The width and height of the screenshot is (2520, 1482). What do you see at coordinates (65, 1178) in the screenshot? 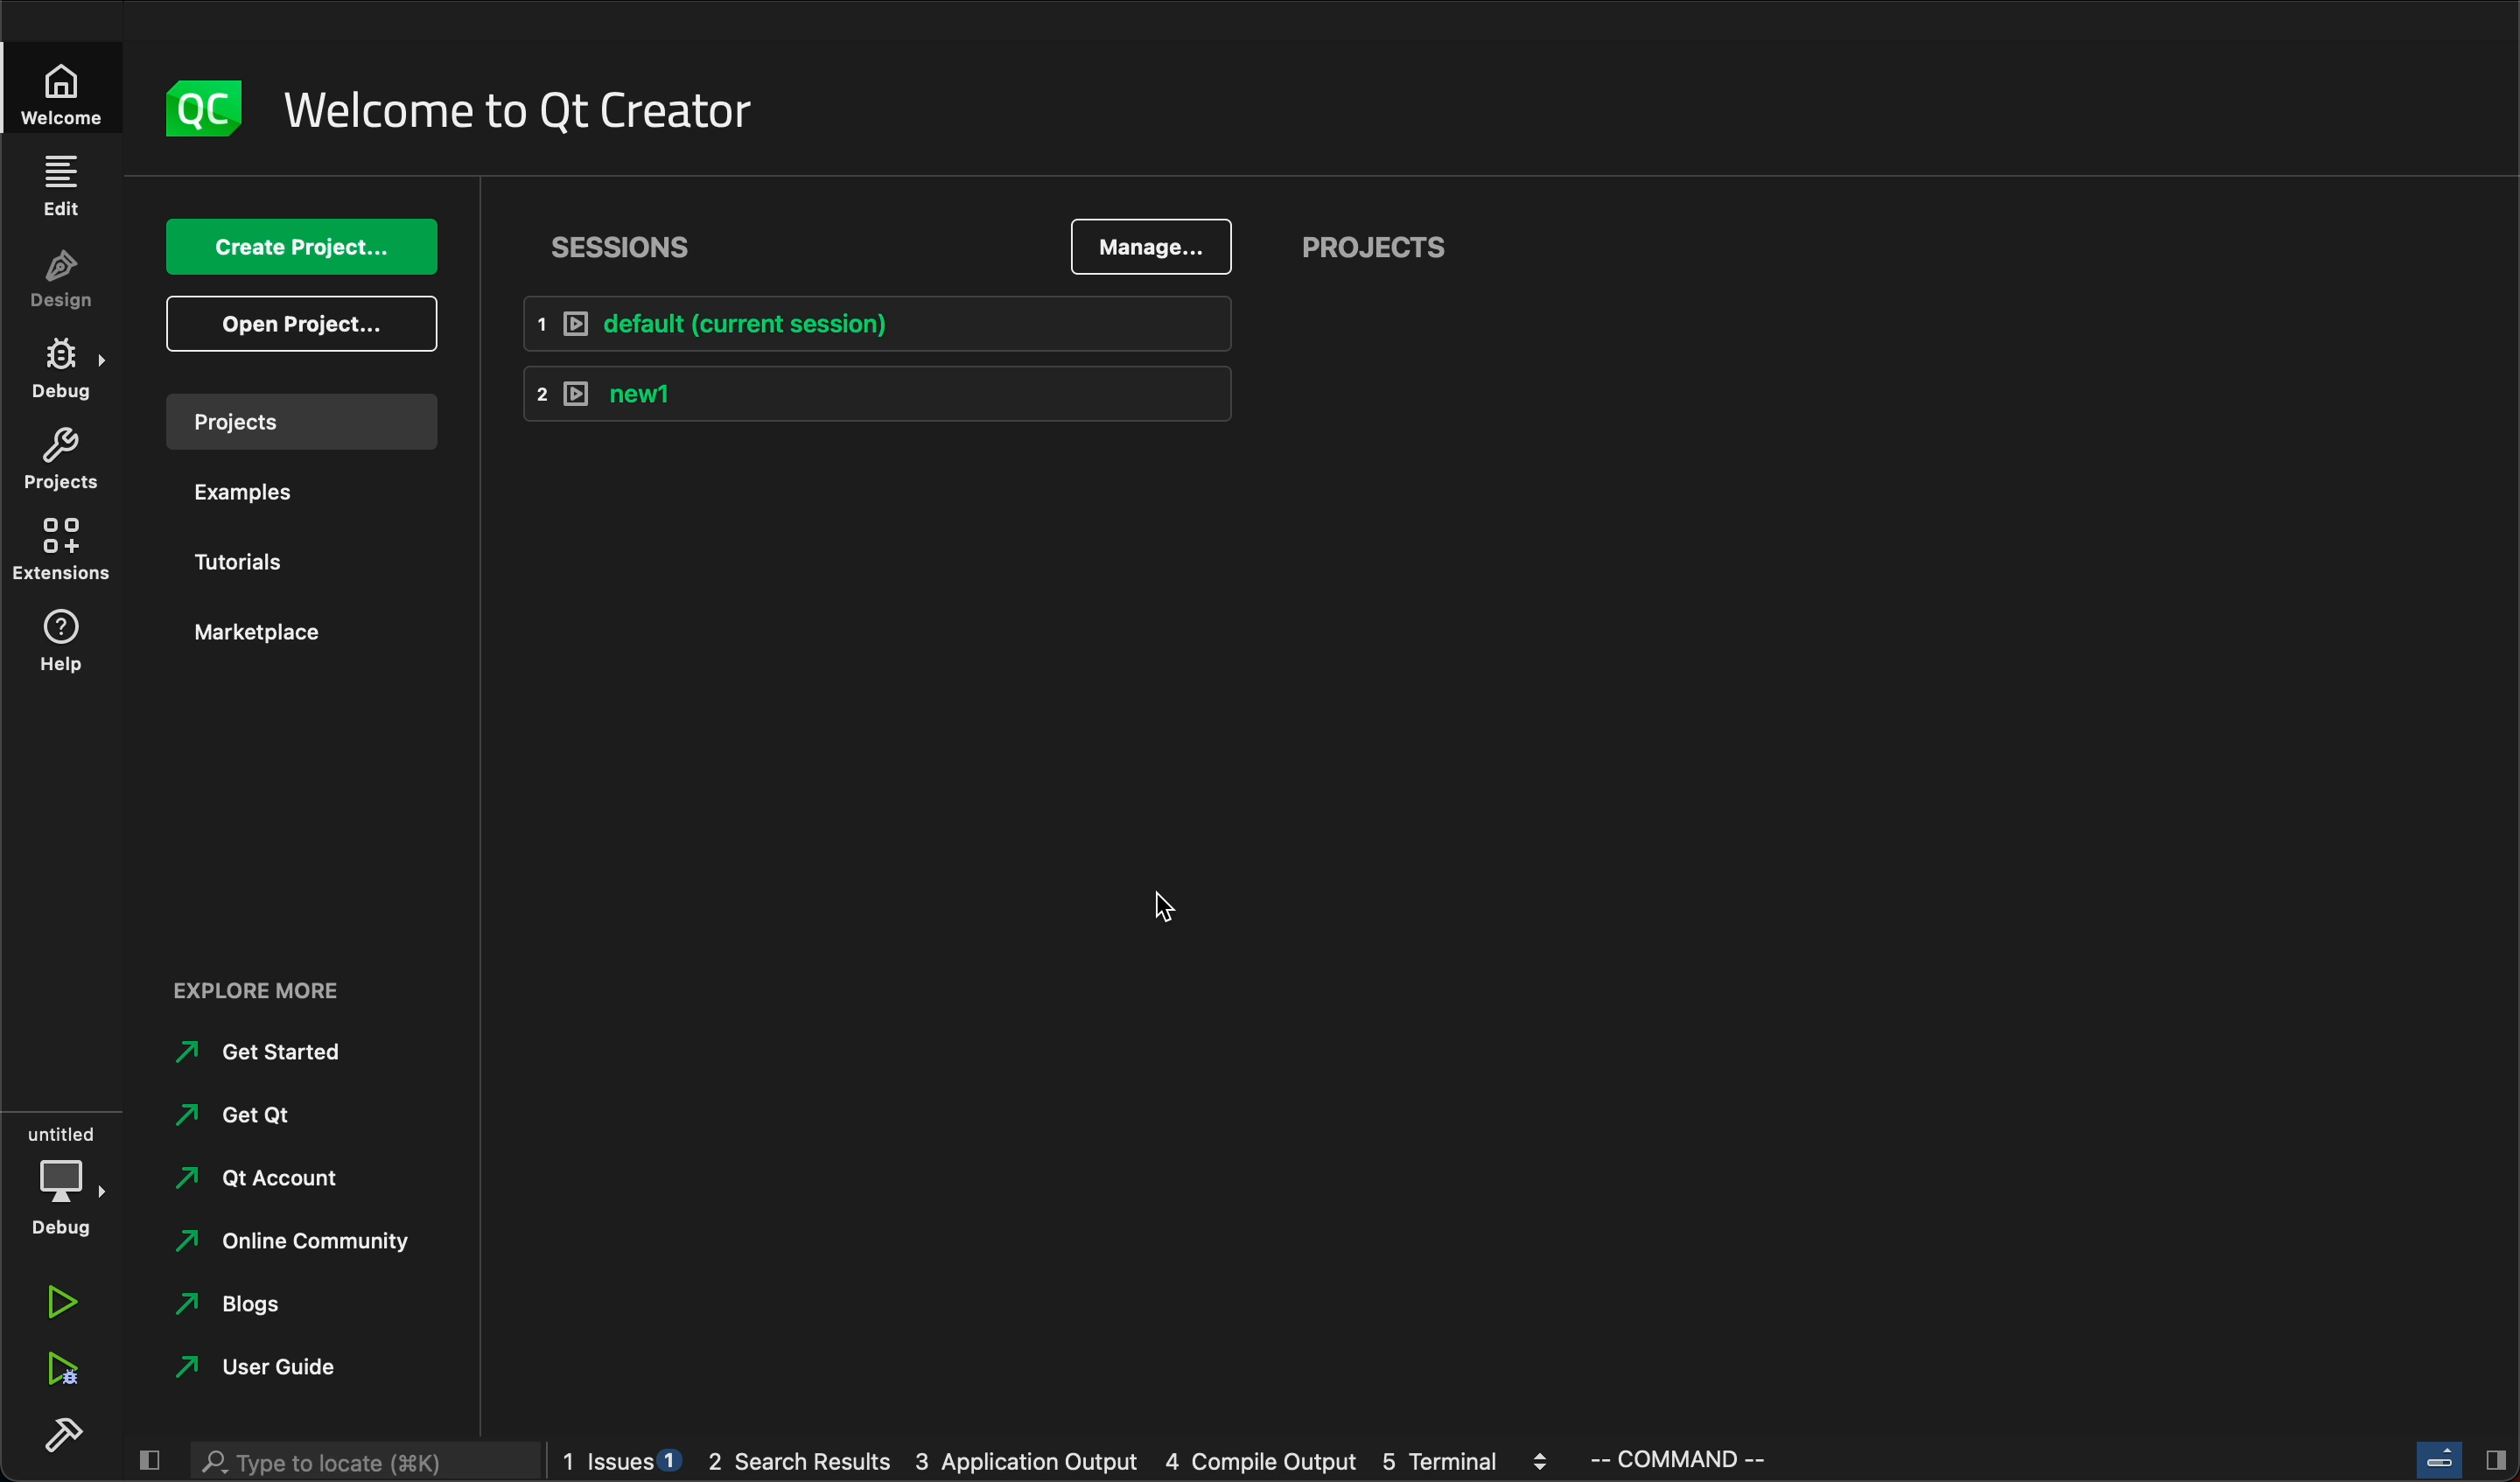
I see `debug` at bounding box center [65, 1178].